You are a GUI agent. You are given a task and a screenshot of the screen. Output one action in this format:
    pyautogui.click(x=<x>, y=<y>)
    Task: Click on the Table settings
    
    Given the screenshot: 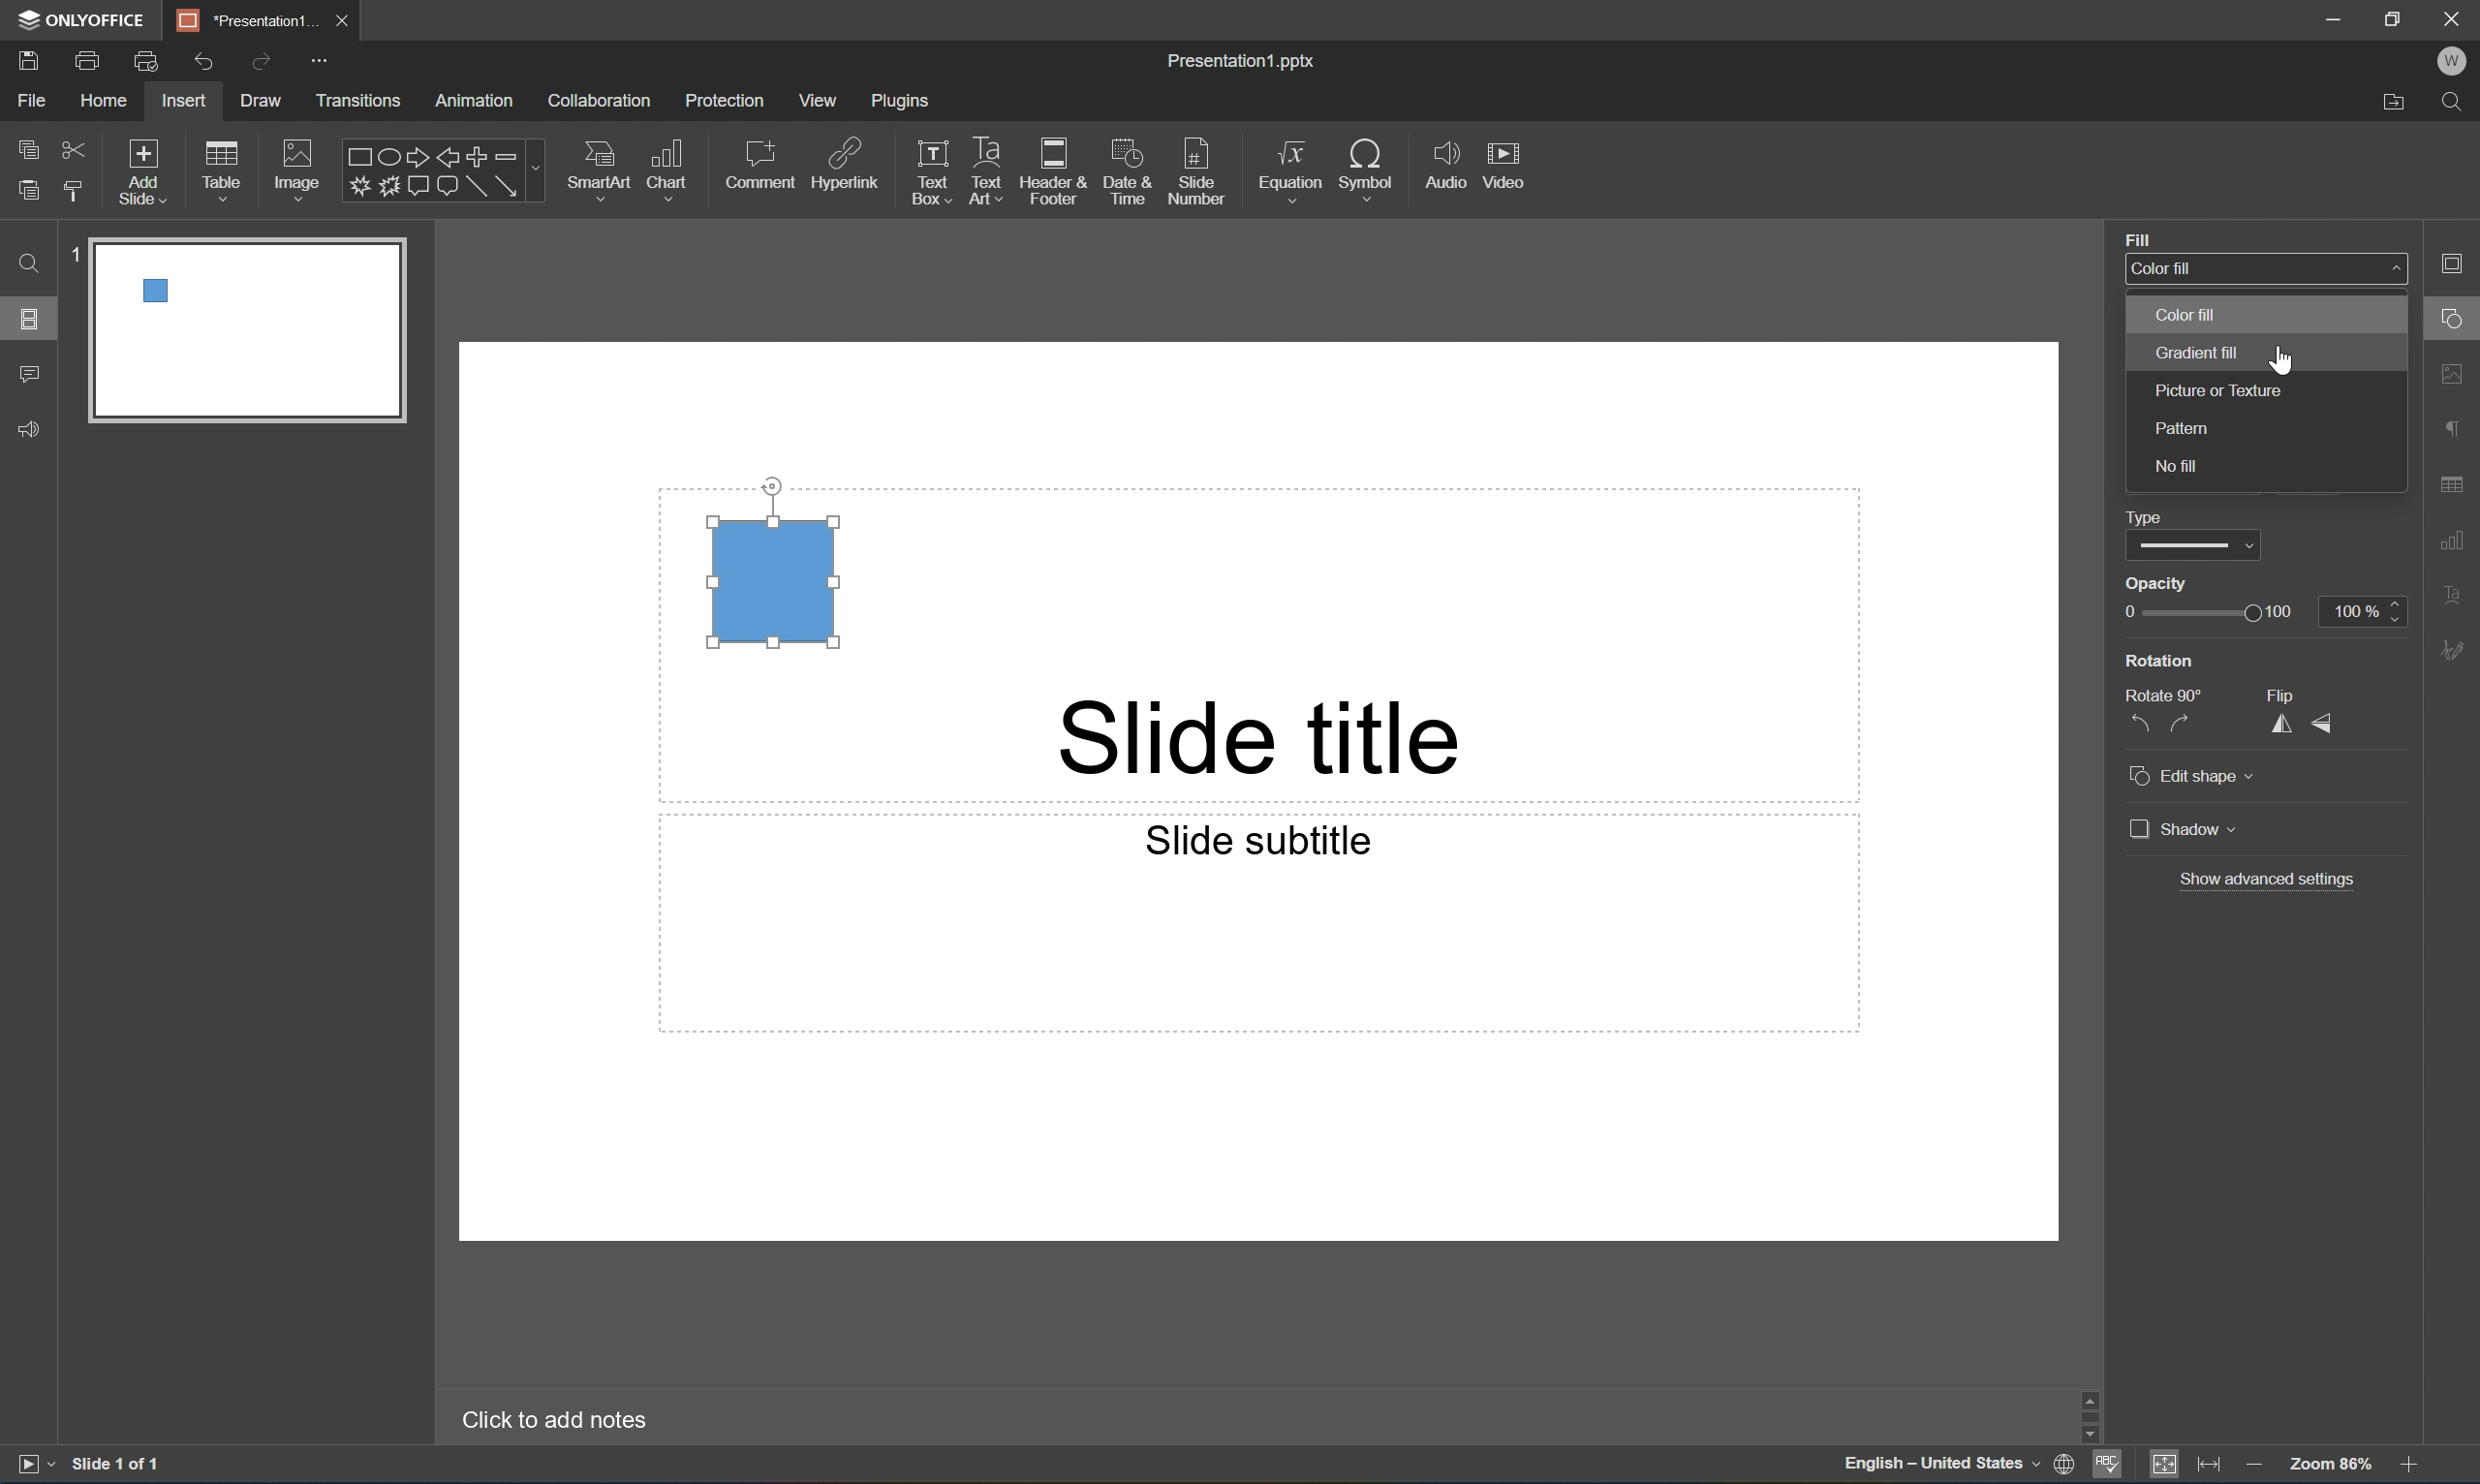 What is the action you would take?
    pyautogui.click(x=2457, y=485)
    